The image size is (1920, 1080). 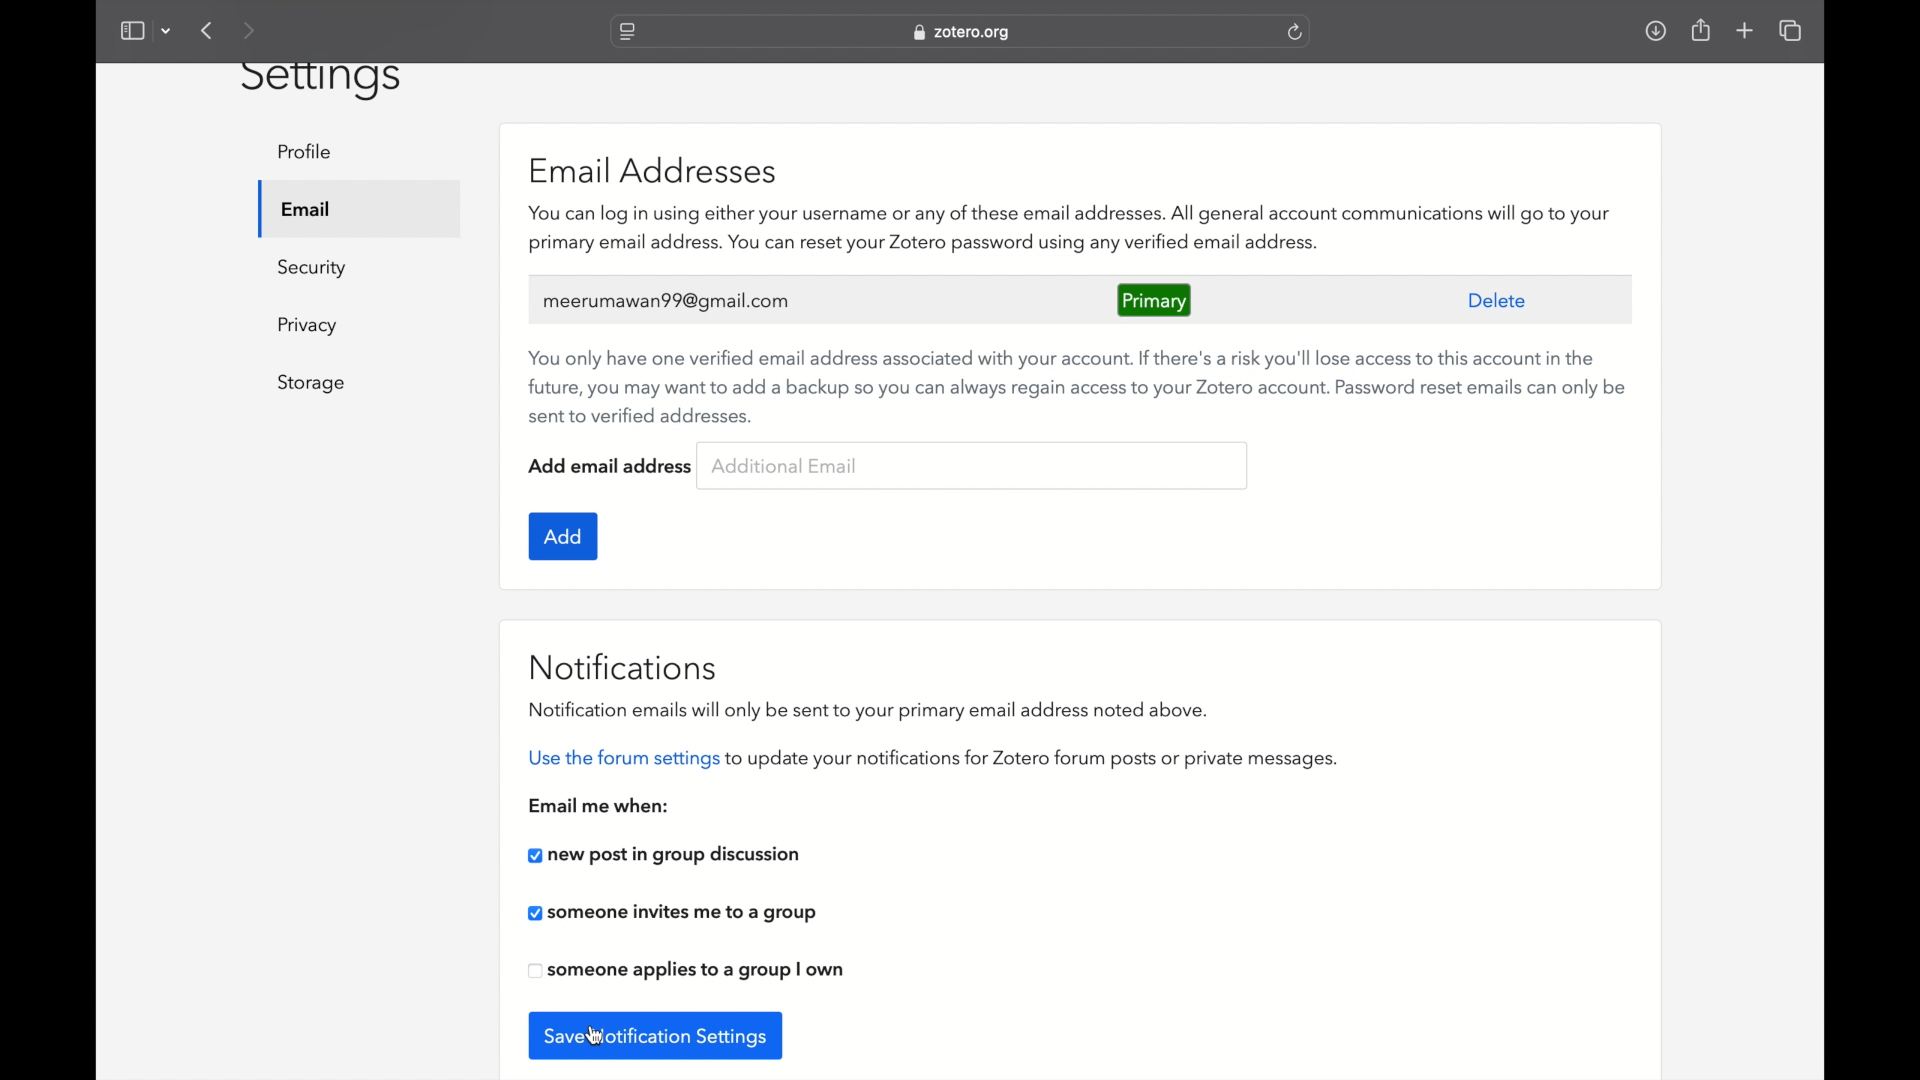 What do you see at coordinates (596, 806) in the screenshot?
I see `email me when:` at bounding box center [596, 806].